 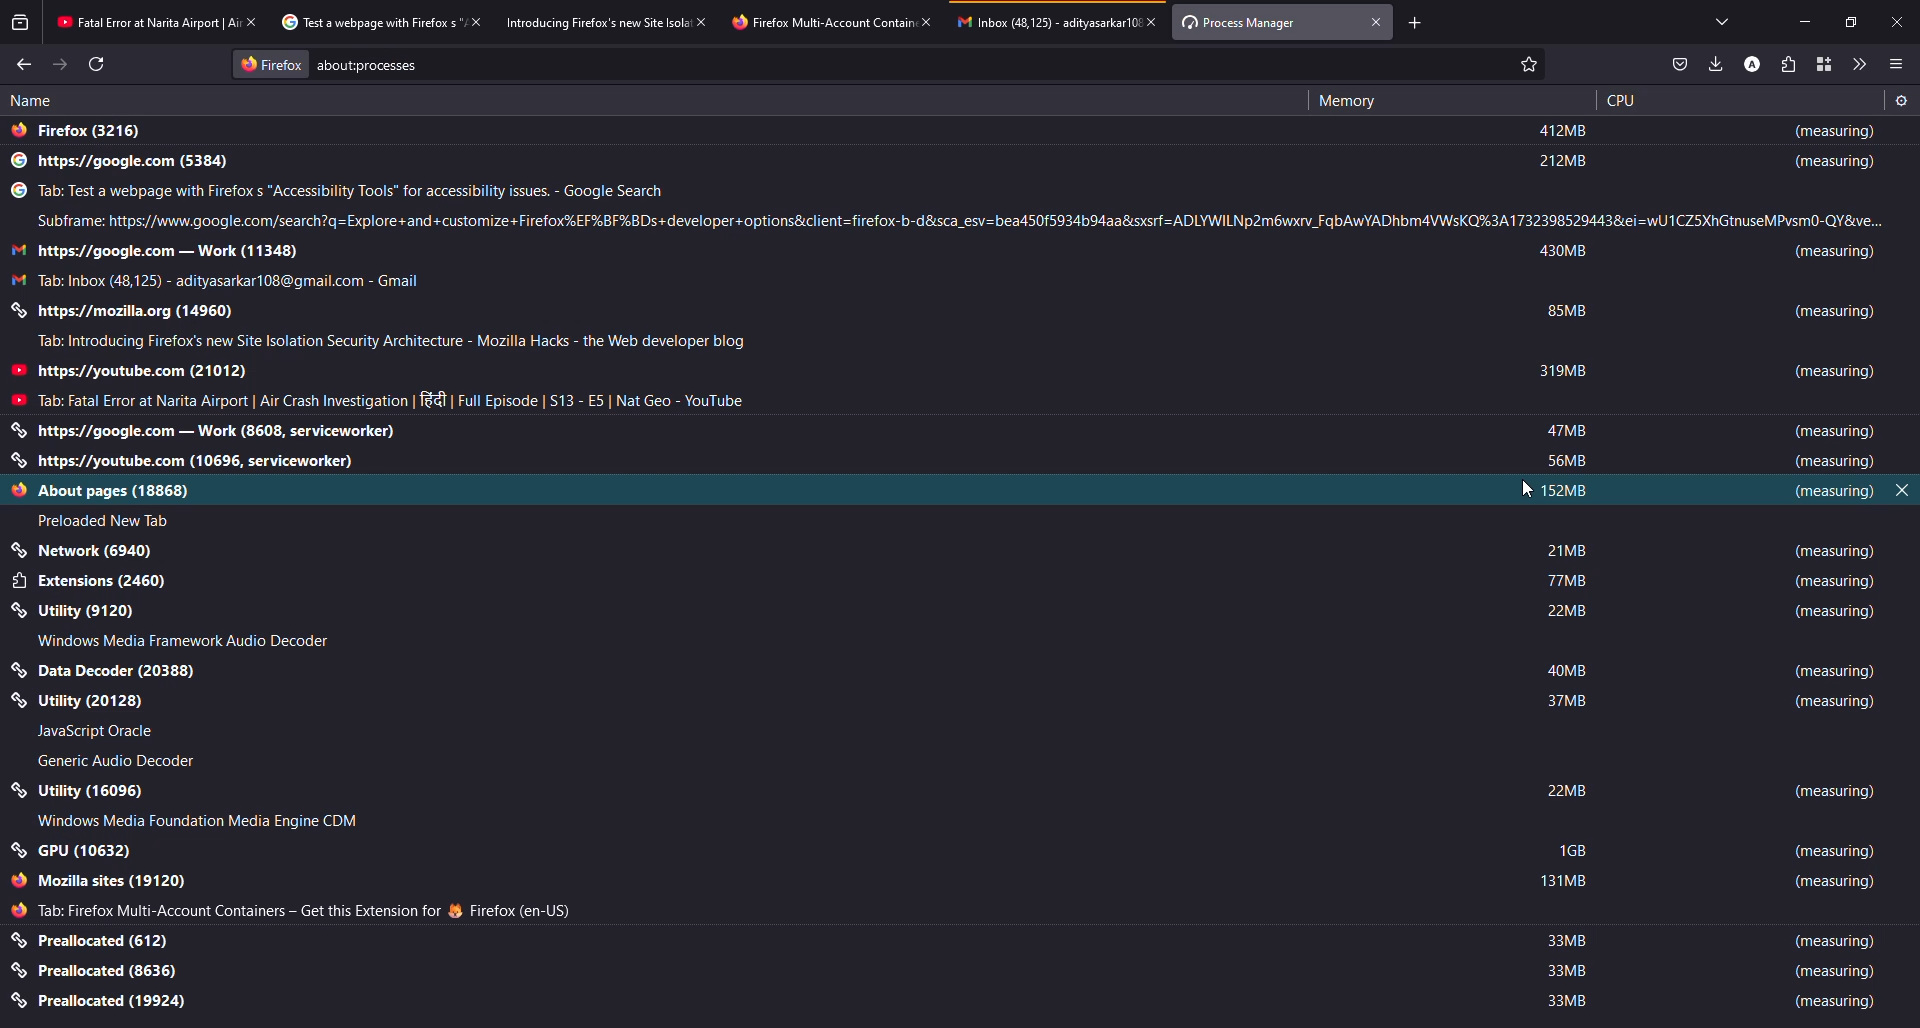 What do you see at coordinates (1829, 461) in the screenshot?
I see `measuring` at bounding box center [1829, 461].